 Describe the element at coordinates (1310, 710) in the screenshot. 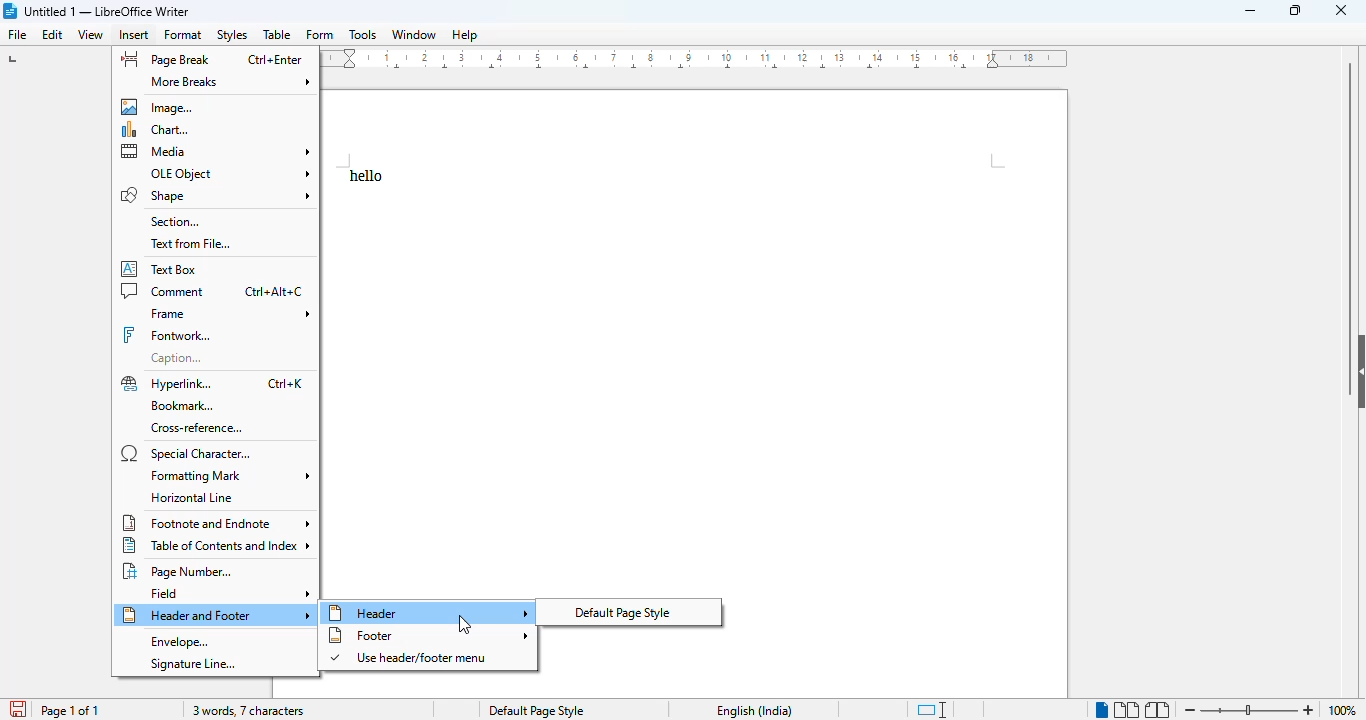

I see `zoom in` at that location.